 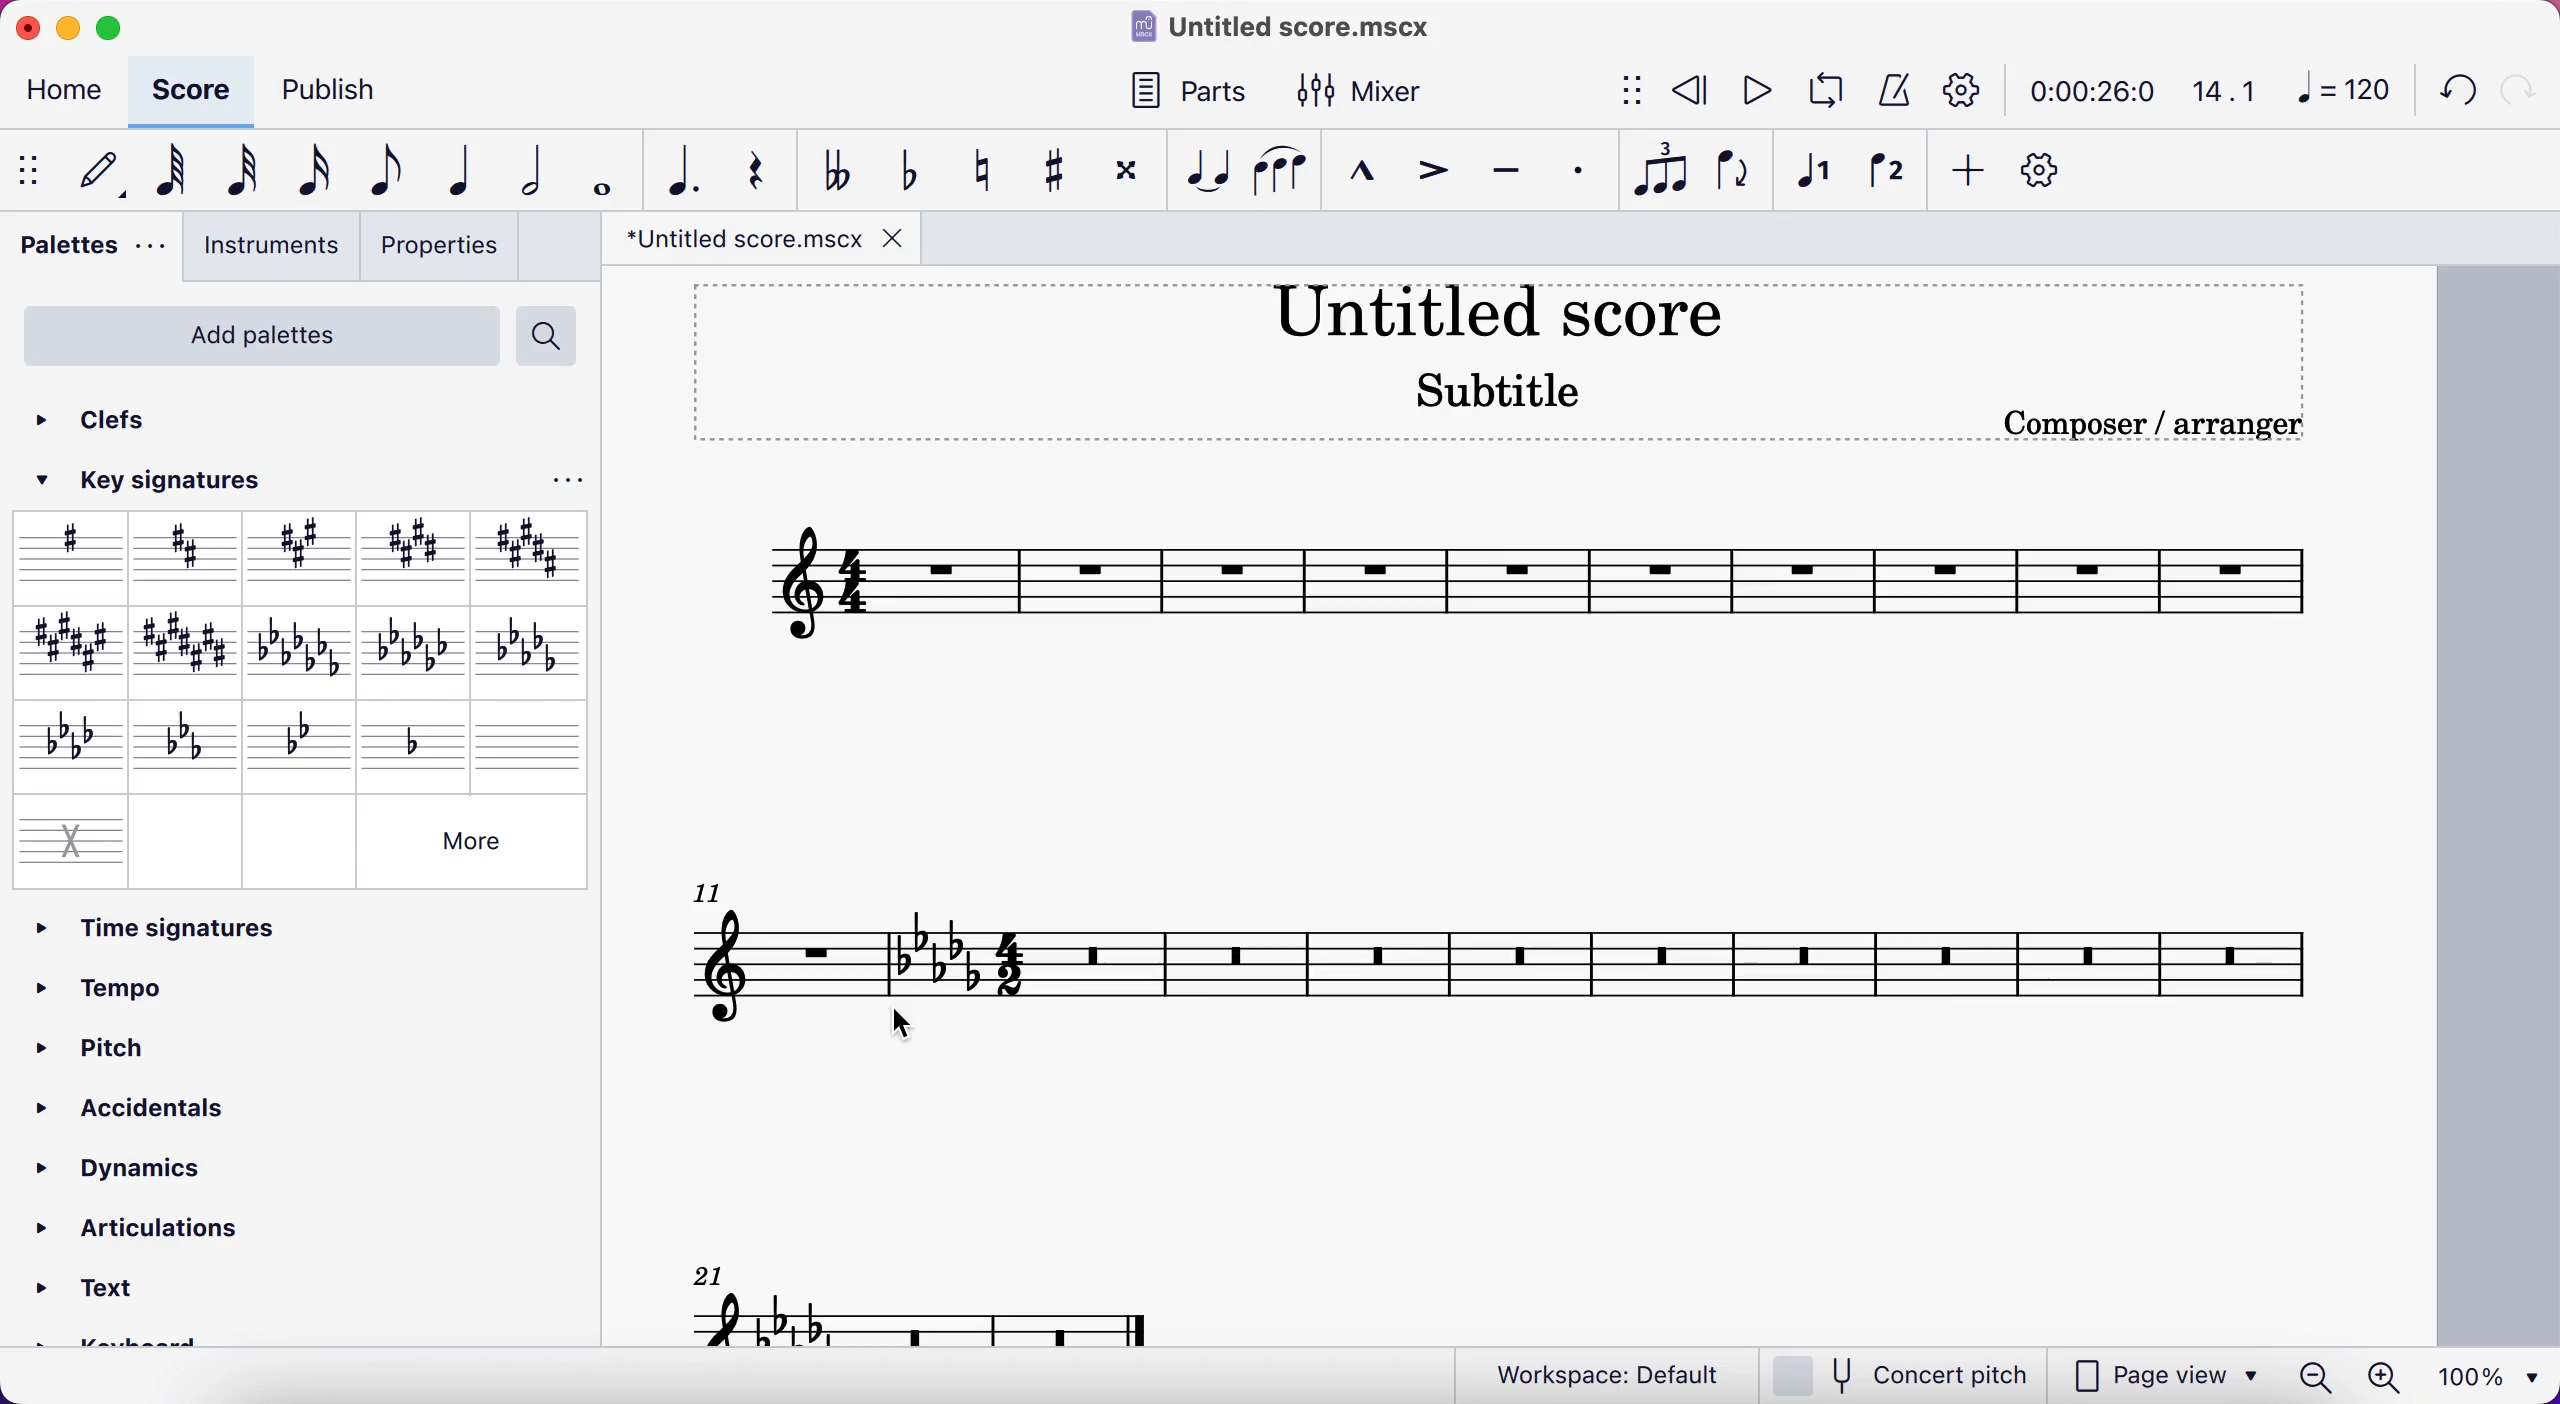 I want to click on key signature, so click(x=166, y=481).